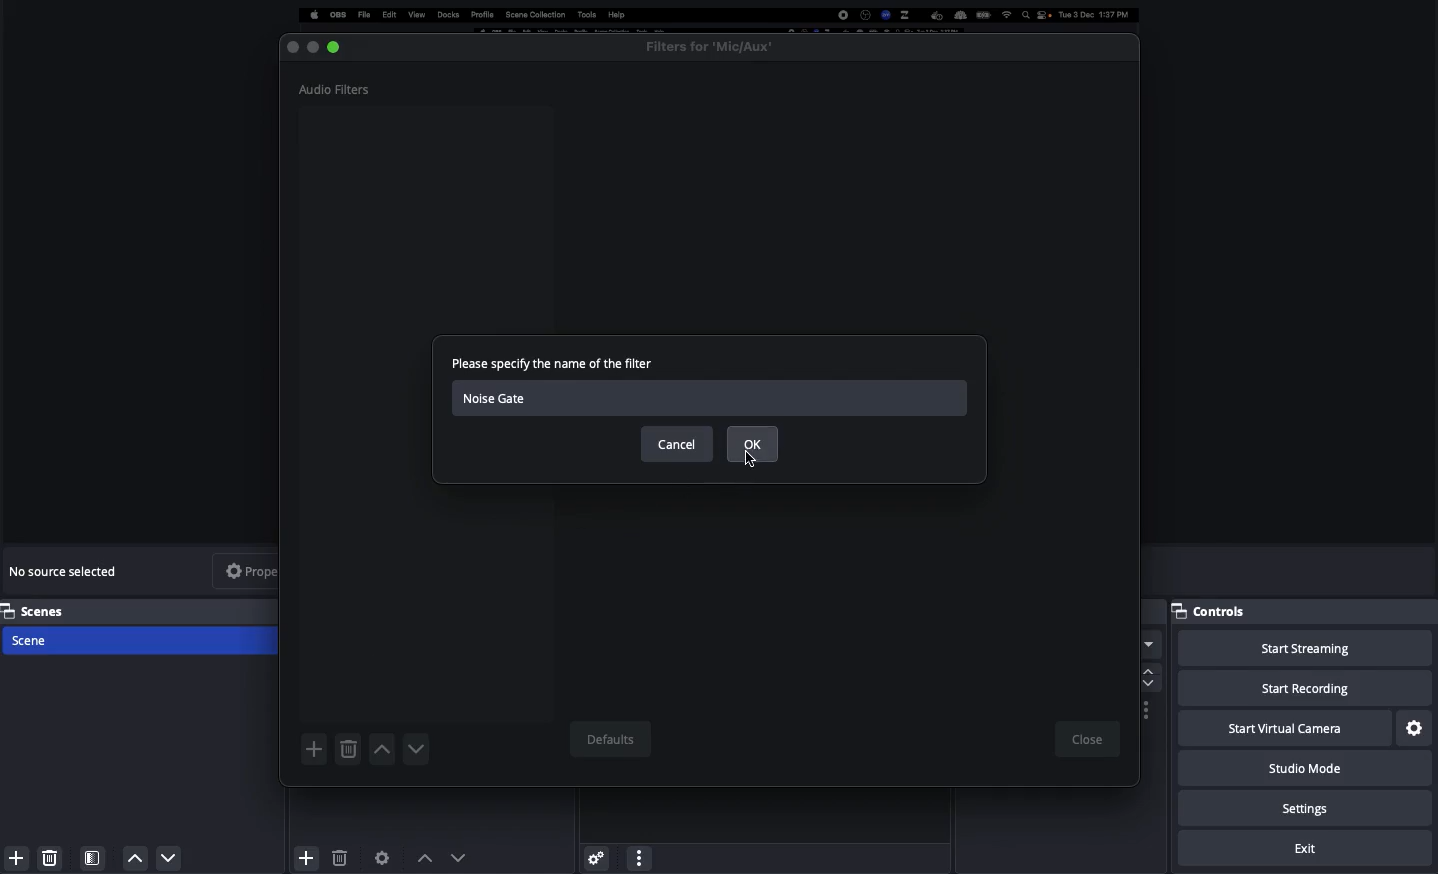 This screenshot has height=874, width=1438. Describe the element at coordinates (1217, 611) in the screenshot. I see `Controls` at that location.